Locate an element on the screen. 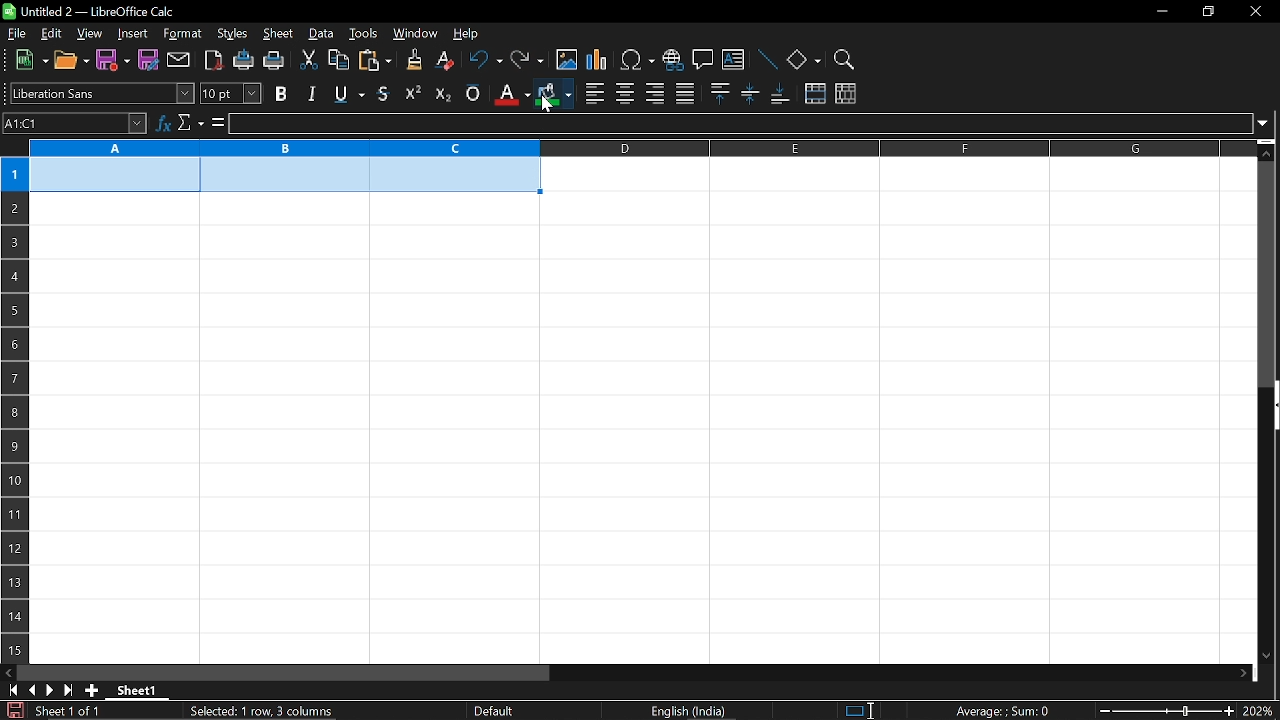  cell color is located at coordinates (553, 95).